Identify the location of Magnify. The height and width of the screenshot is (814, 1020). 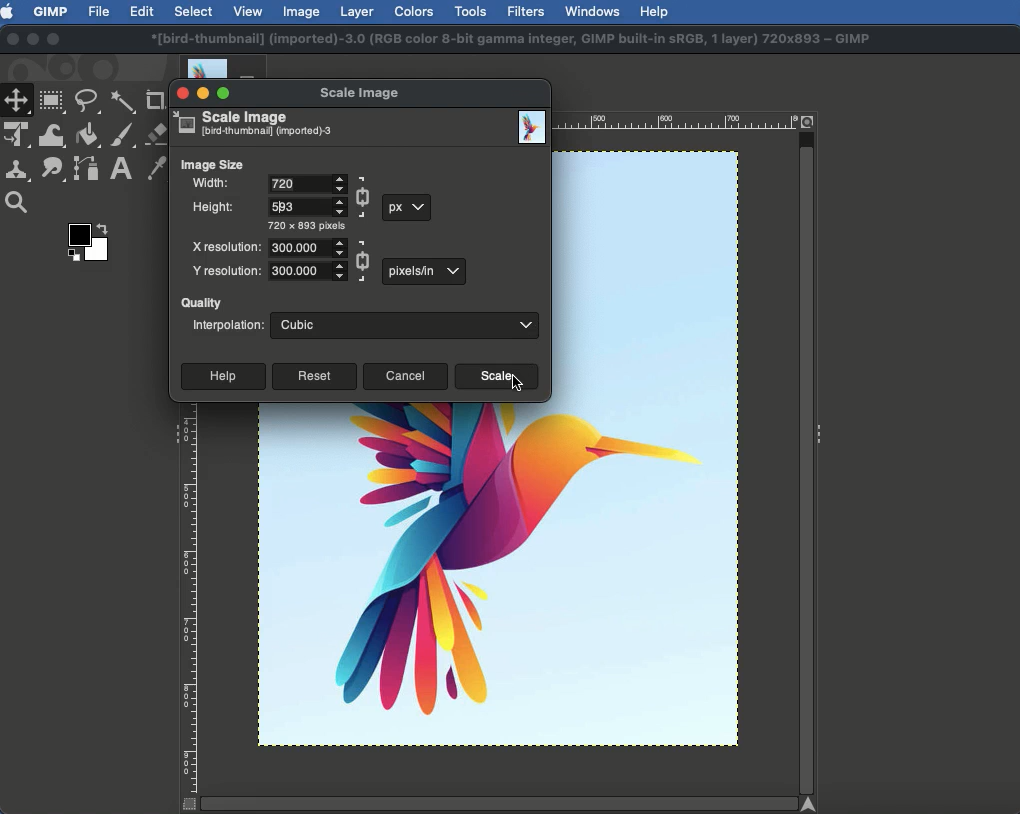
(19, 202).